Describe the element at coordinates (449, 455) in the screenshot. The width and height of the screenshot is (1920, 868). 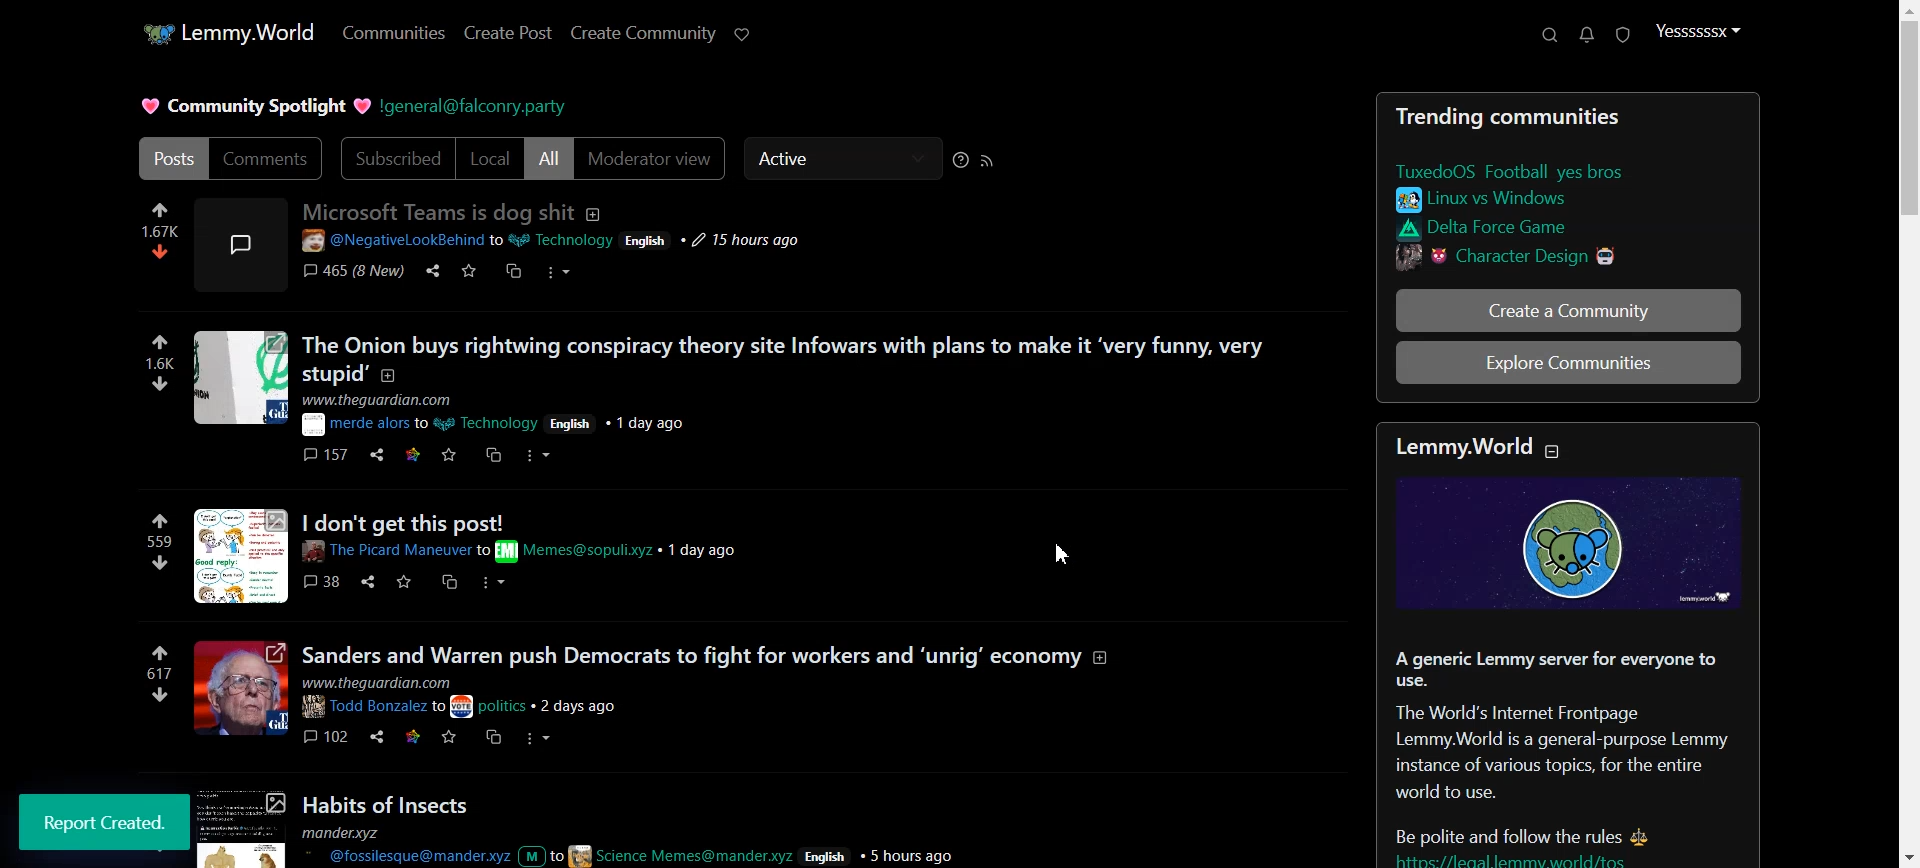
I see `save` at that location.